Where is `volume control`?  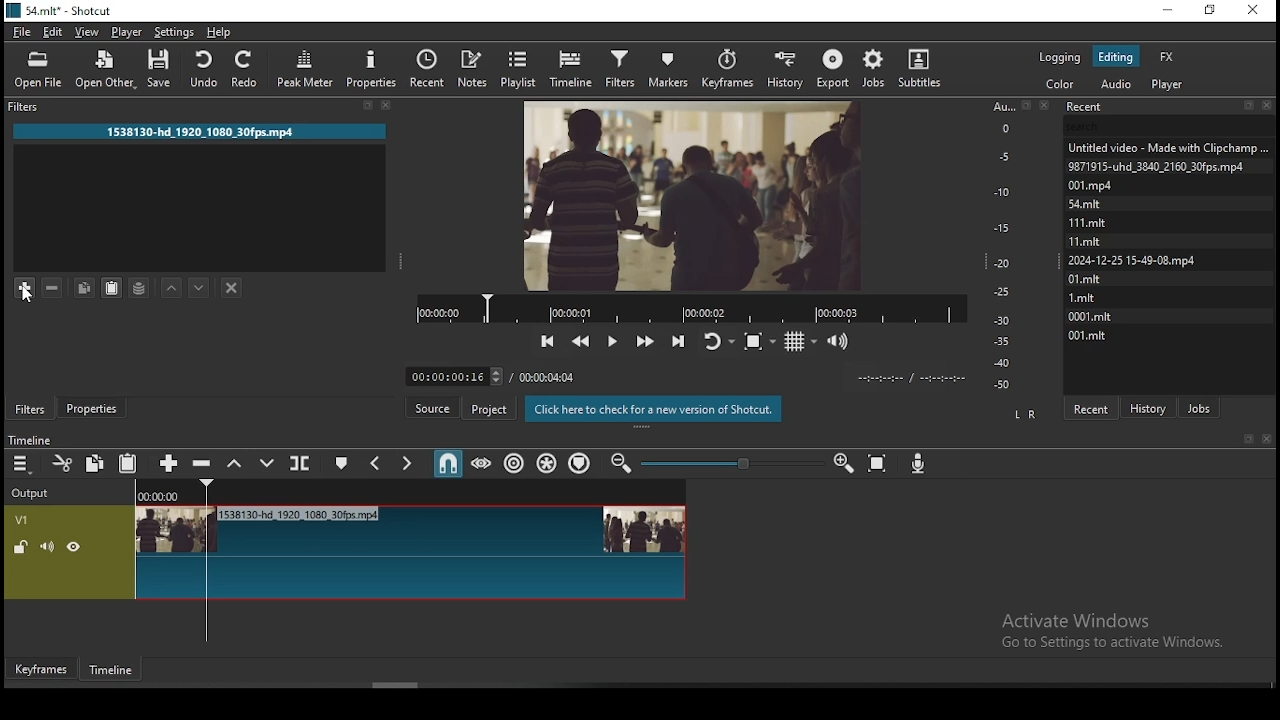
volume control is located at coordinates (841, 341).